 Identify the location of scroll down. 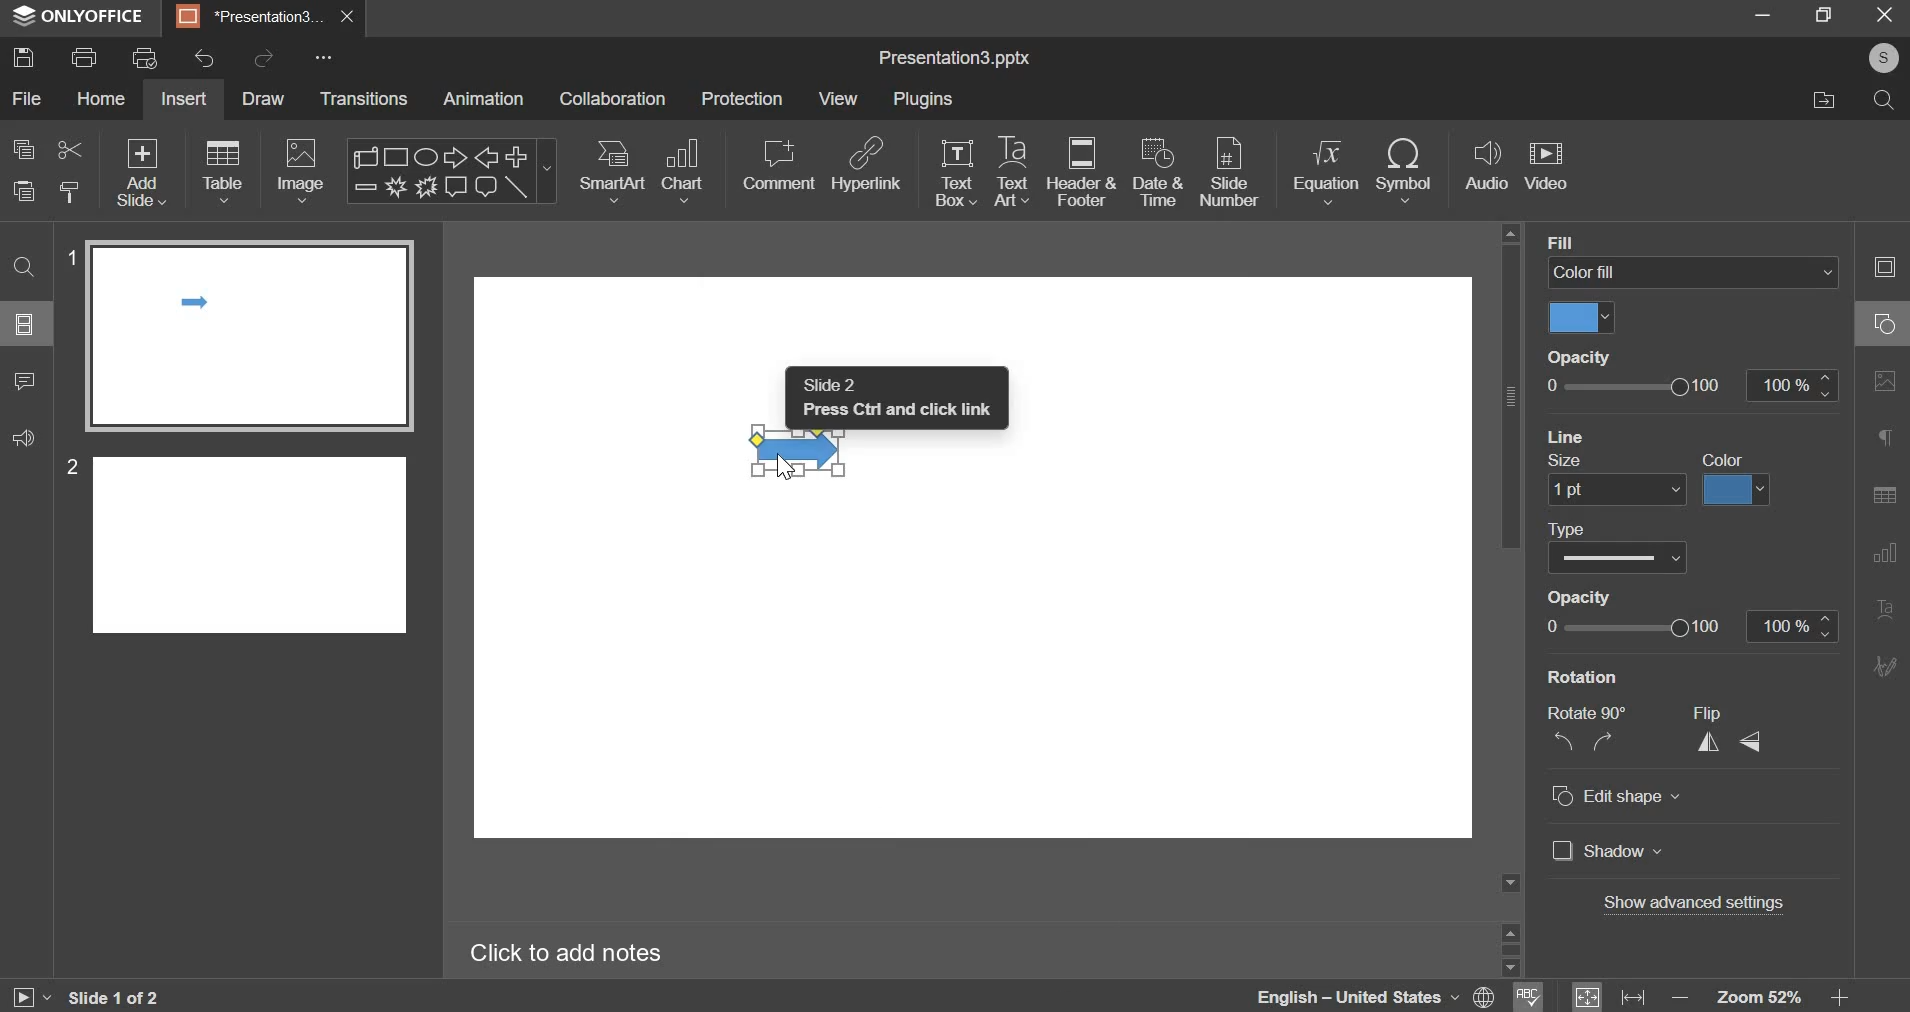
(1509, 968).